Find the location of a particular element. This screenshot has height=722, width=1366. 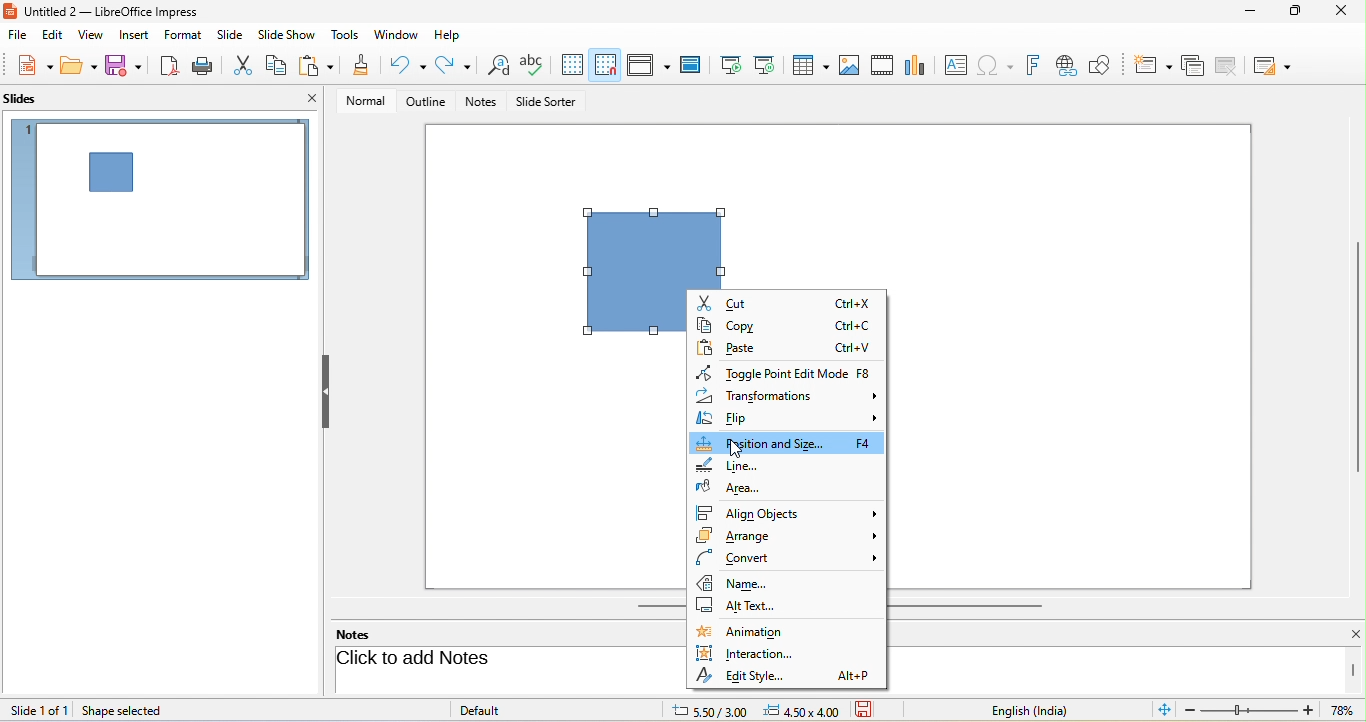

text language is located at coordinates (1045, 710).